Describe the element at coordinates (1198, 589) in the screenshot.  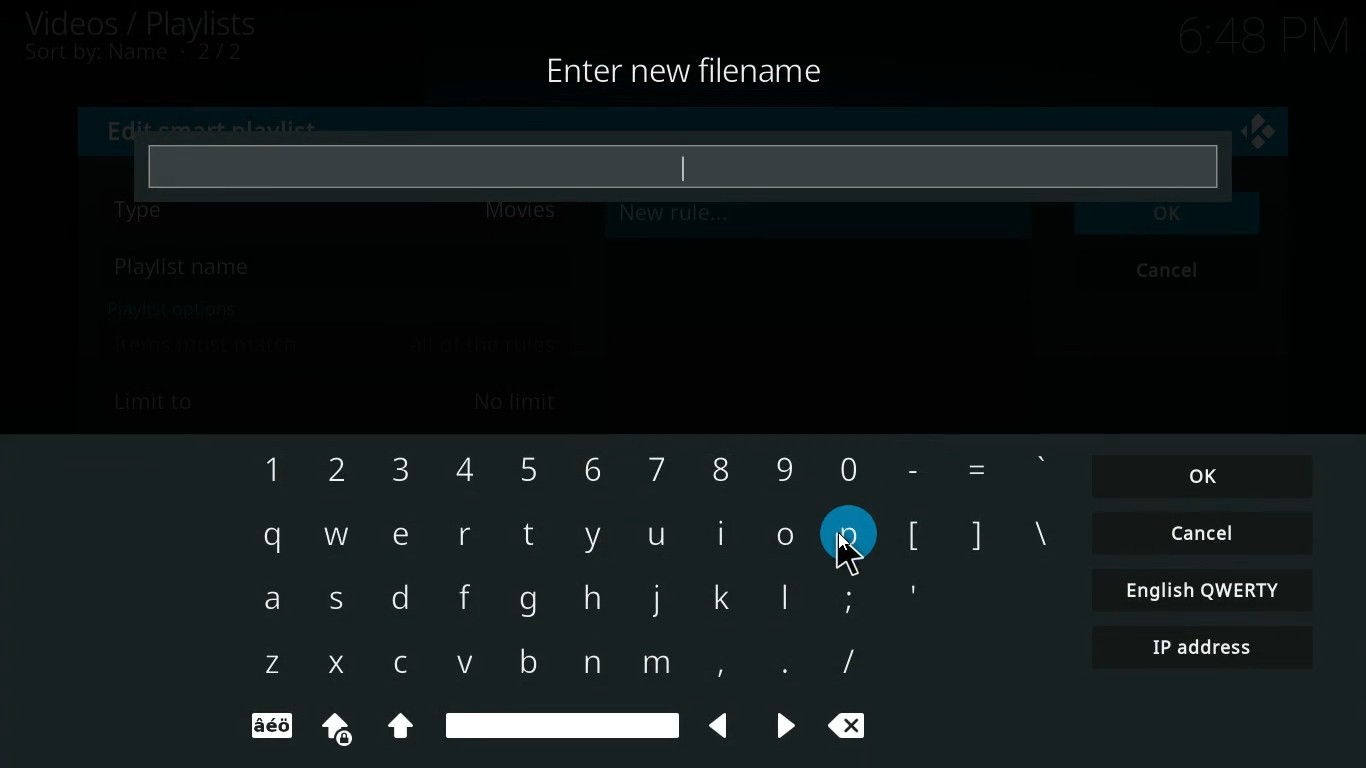
I see `english qwerty` at that location.